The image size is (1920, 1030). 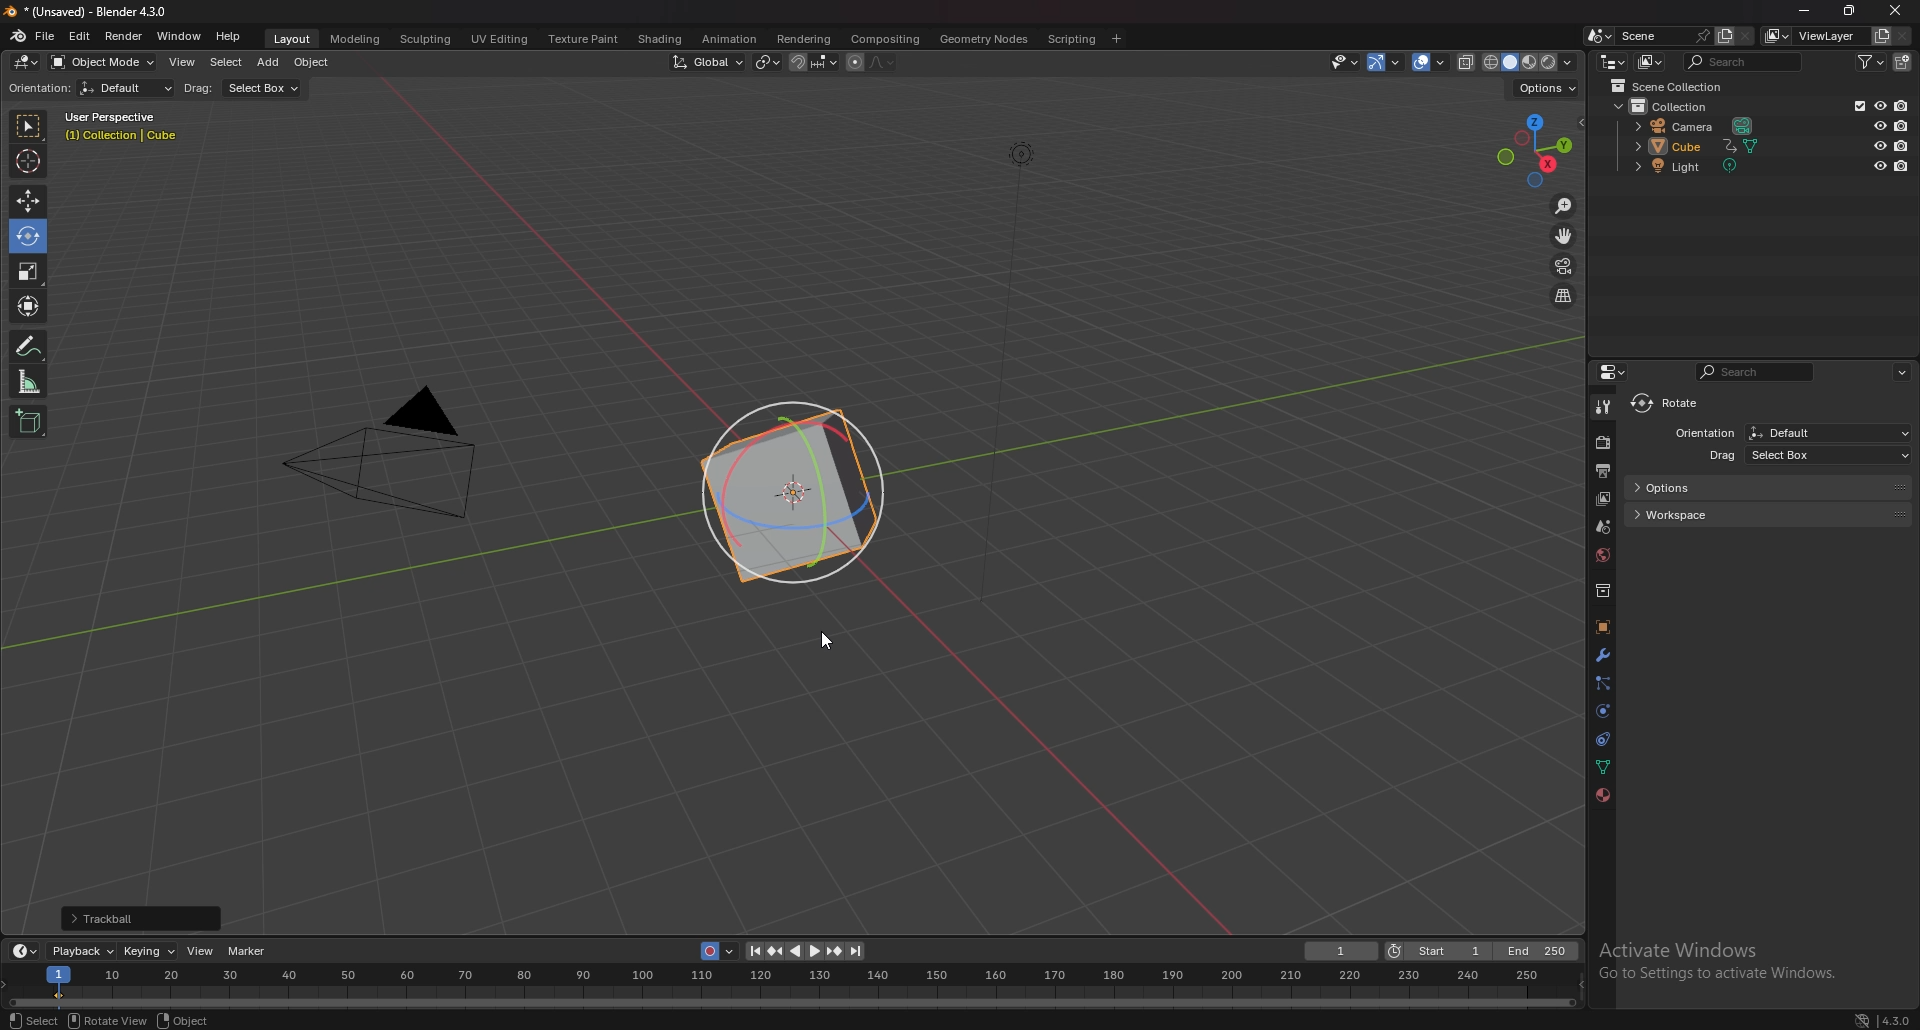 What do you see at coordinates (1603, 590) in the screenshot?
I see `collection` at bounding box center [1603, 590].